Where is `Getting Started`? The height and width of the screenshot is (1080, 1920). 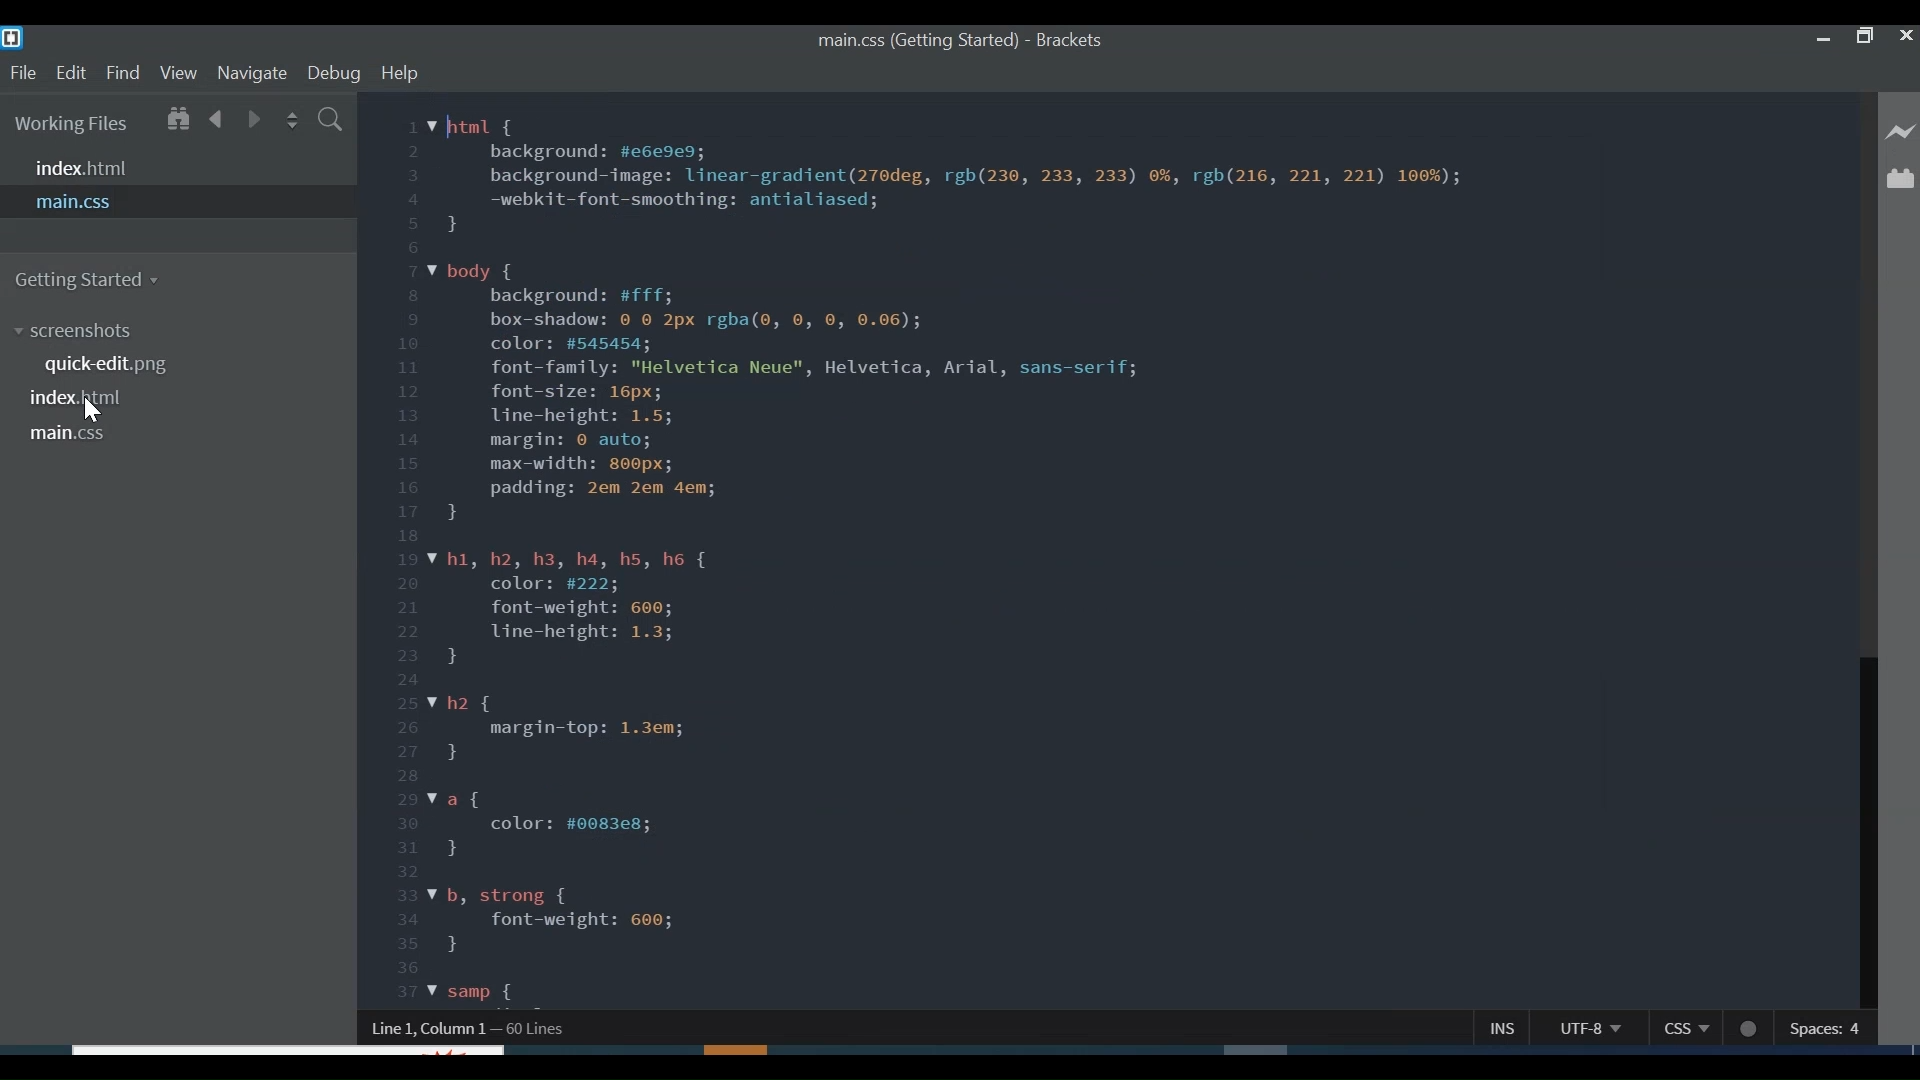
Getting Started is located at coordinates (98, 279).